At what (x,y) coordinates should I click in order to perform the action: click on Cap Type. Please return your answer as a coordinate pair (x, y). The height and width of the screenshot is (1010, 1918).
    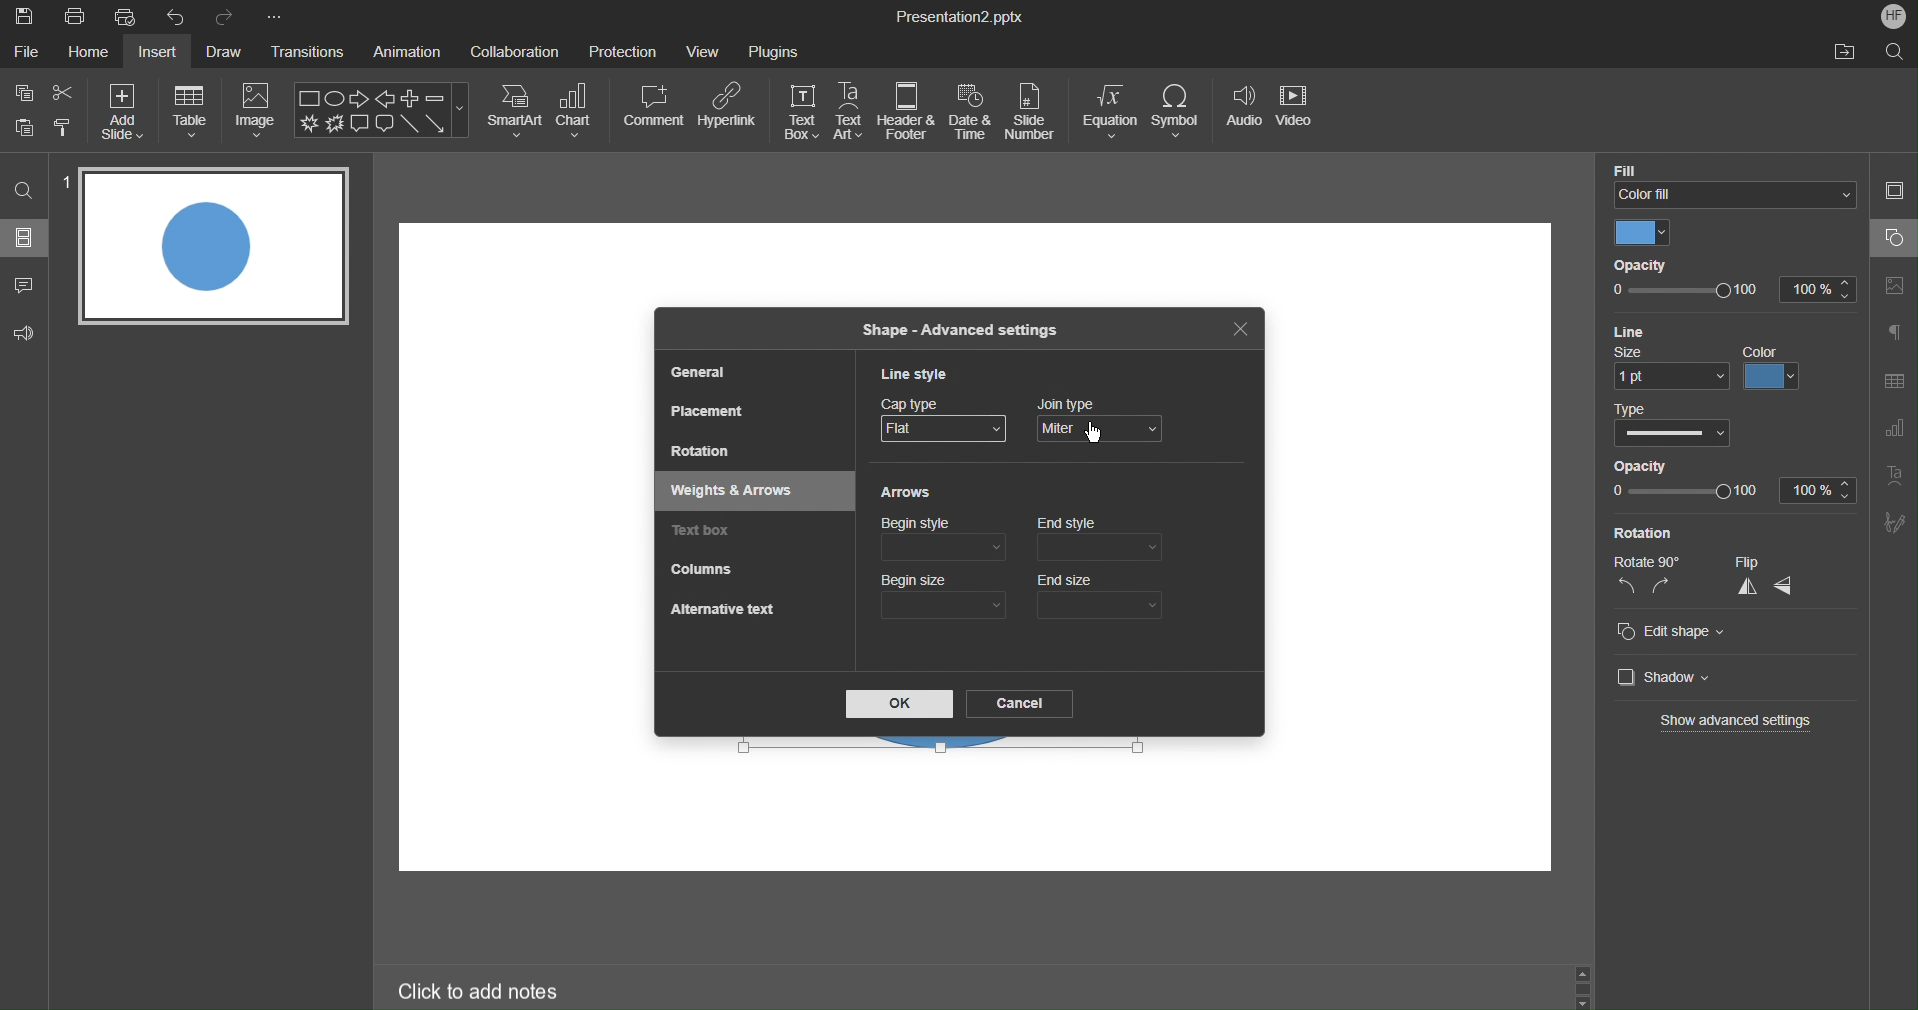
    Looking at the image, I should click on (944, 423).